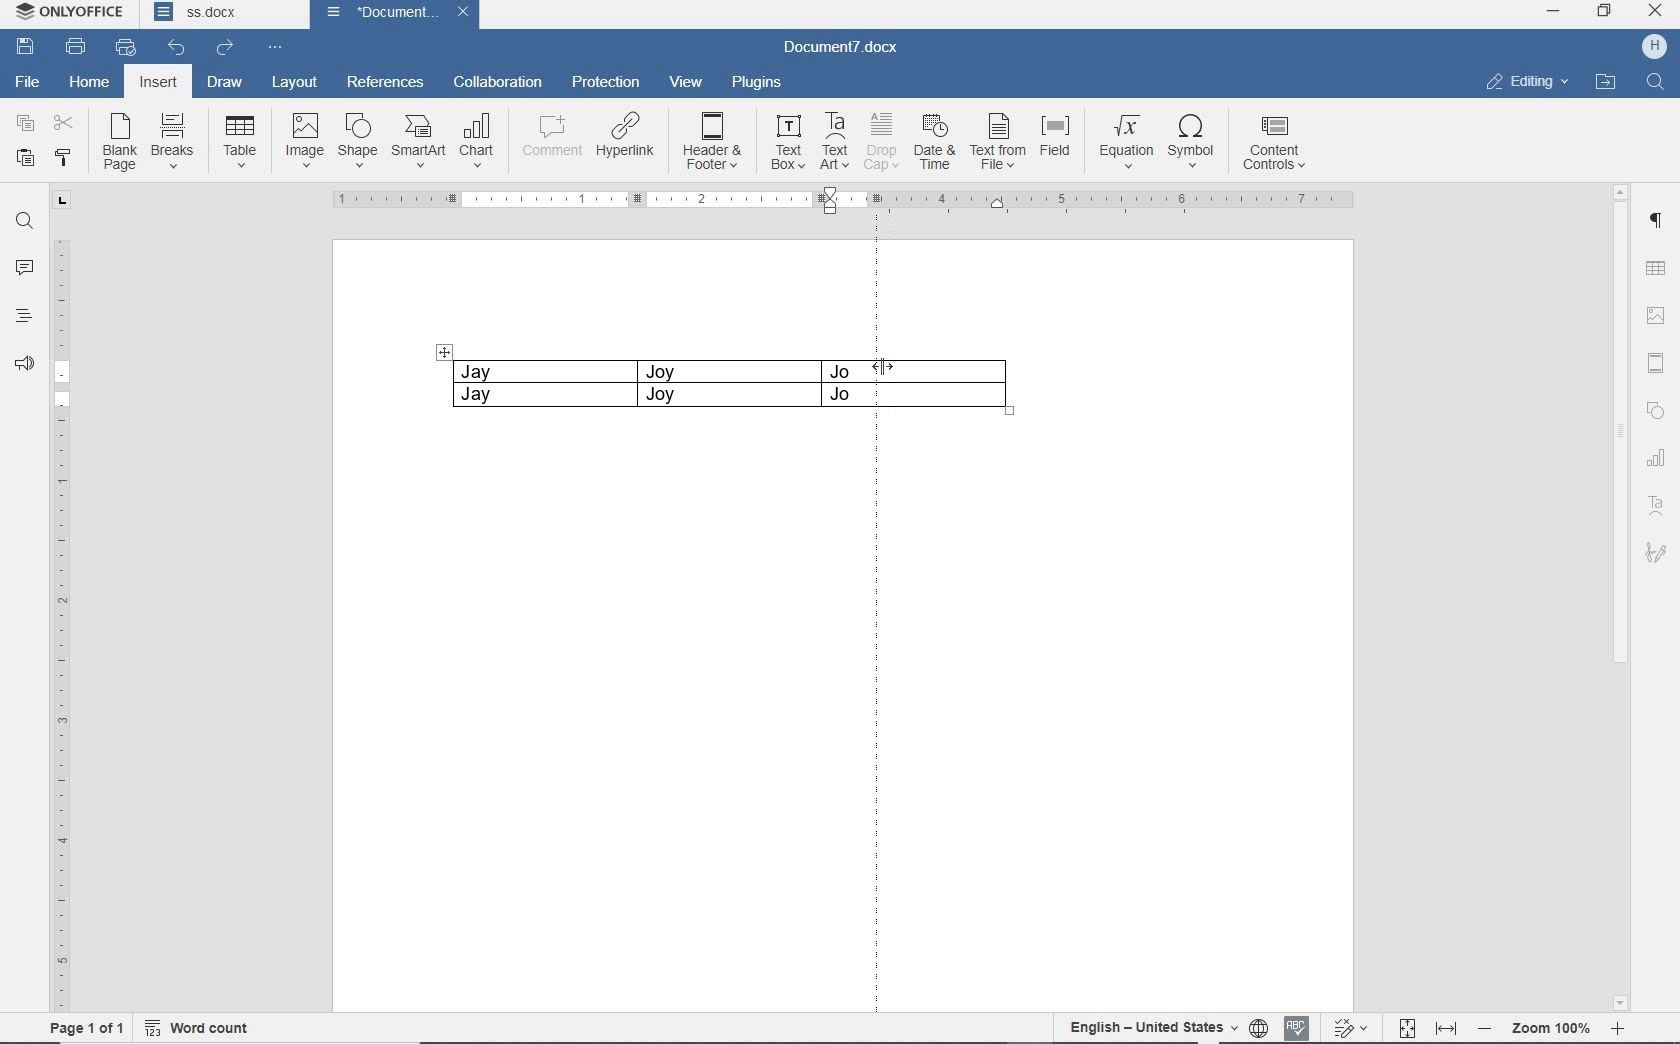 The height and width of the screenshot is (1044, 1680). Describe the element at coordinates (1299, 1025) in the screenshot. I see `SPELL CHECKING` at that location.